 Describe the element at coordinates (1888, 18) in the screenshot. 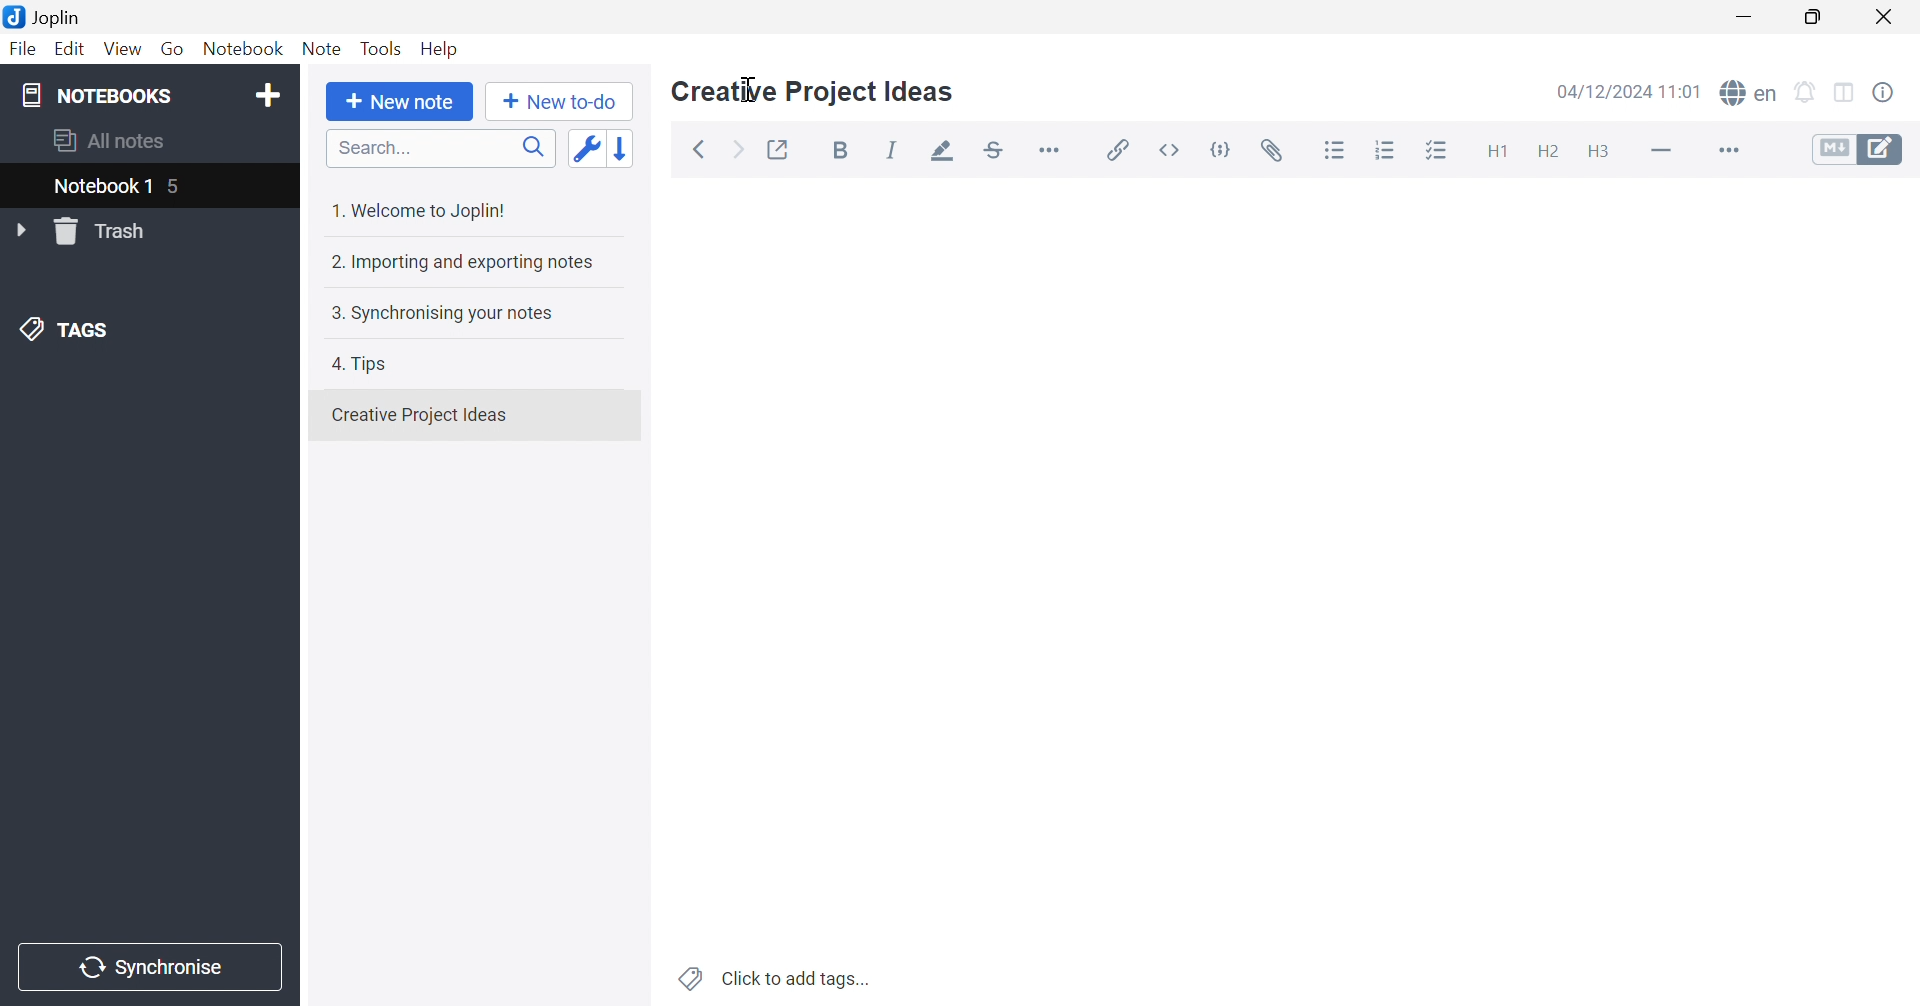

I see `Close` at that location.